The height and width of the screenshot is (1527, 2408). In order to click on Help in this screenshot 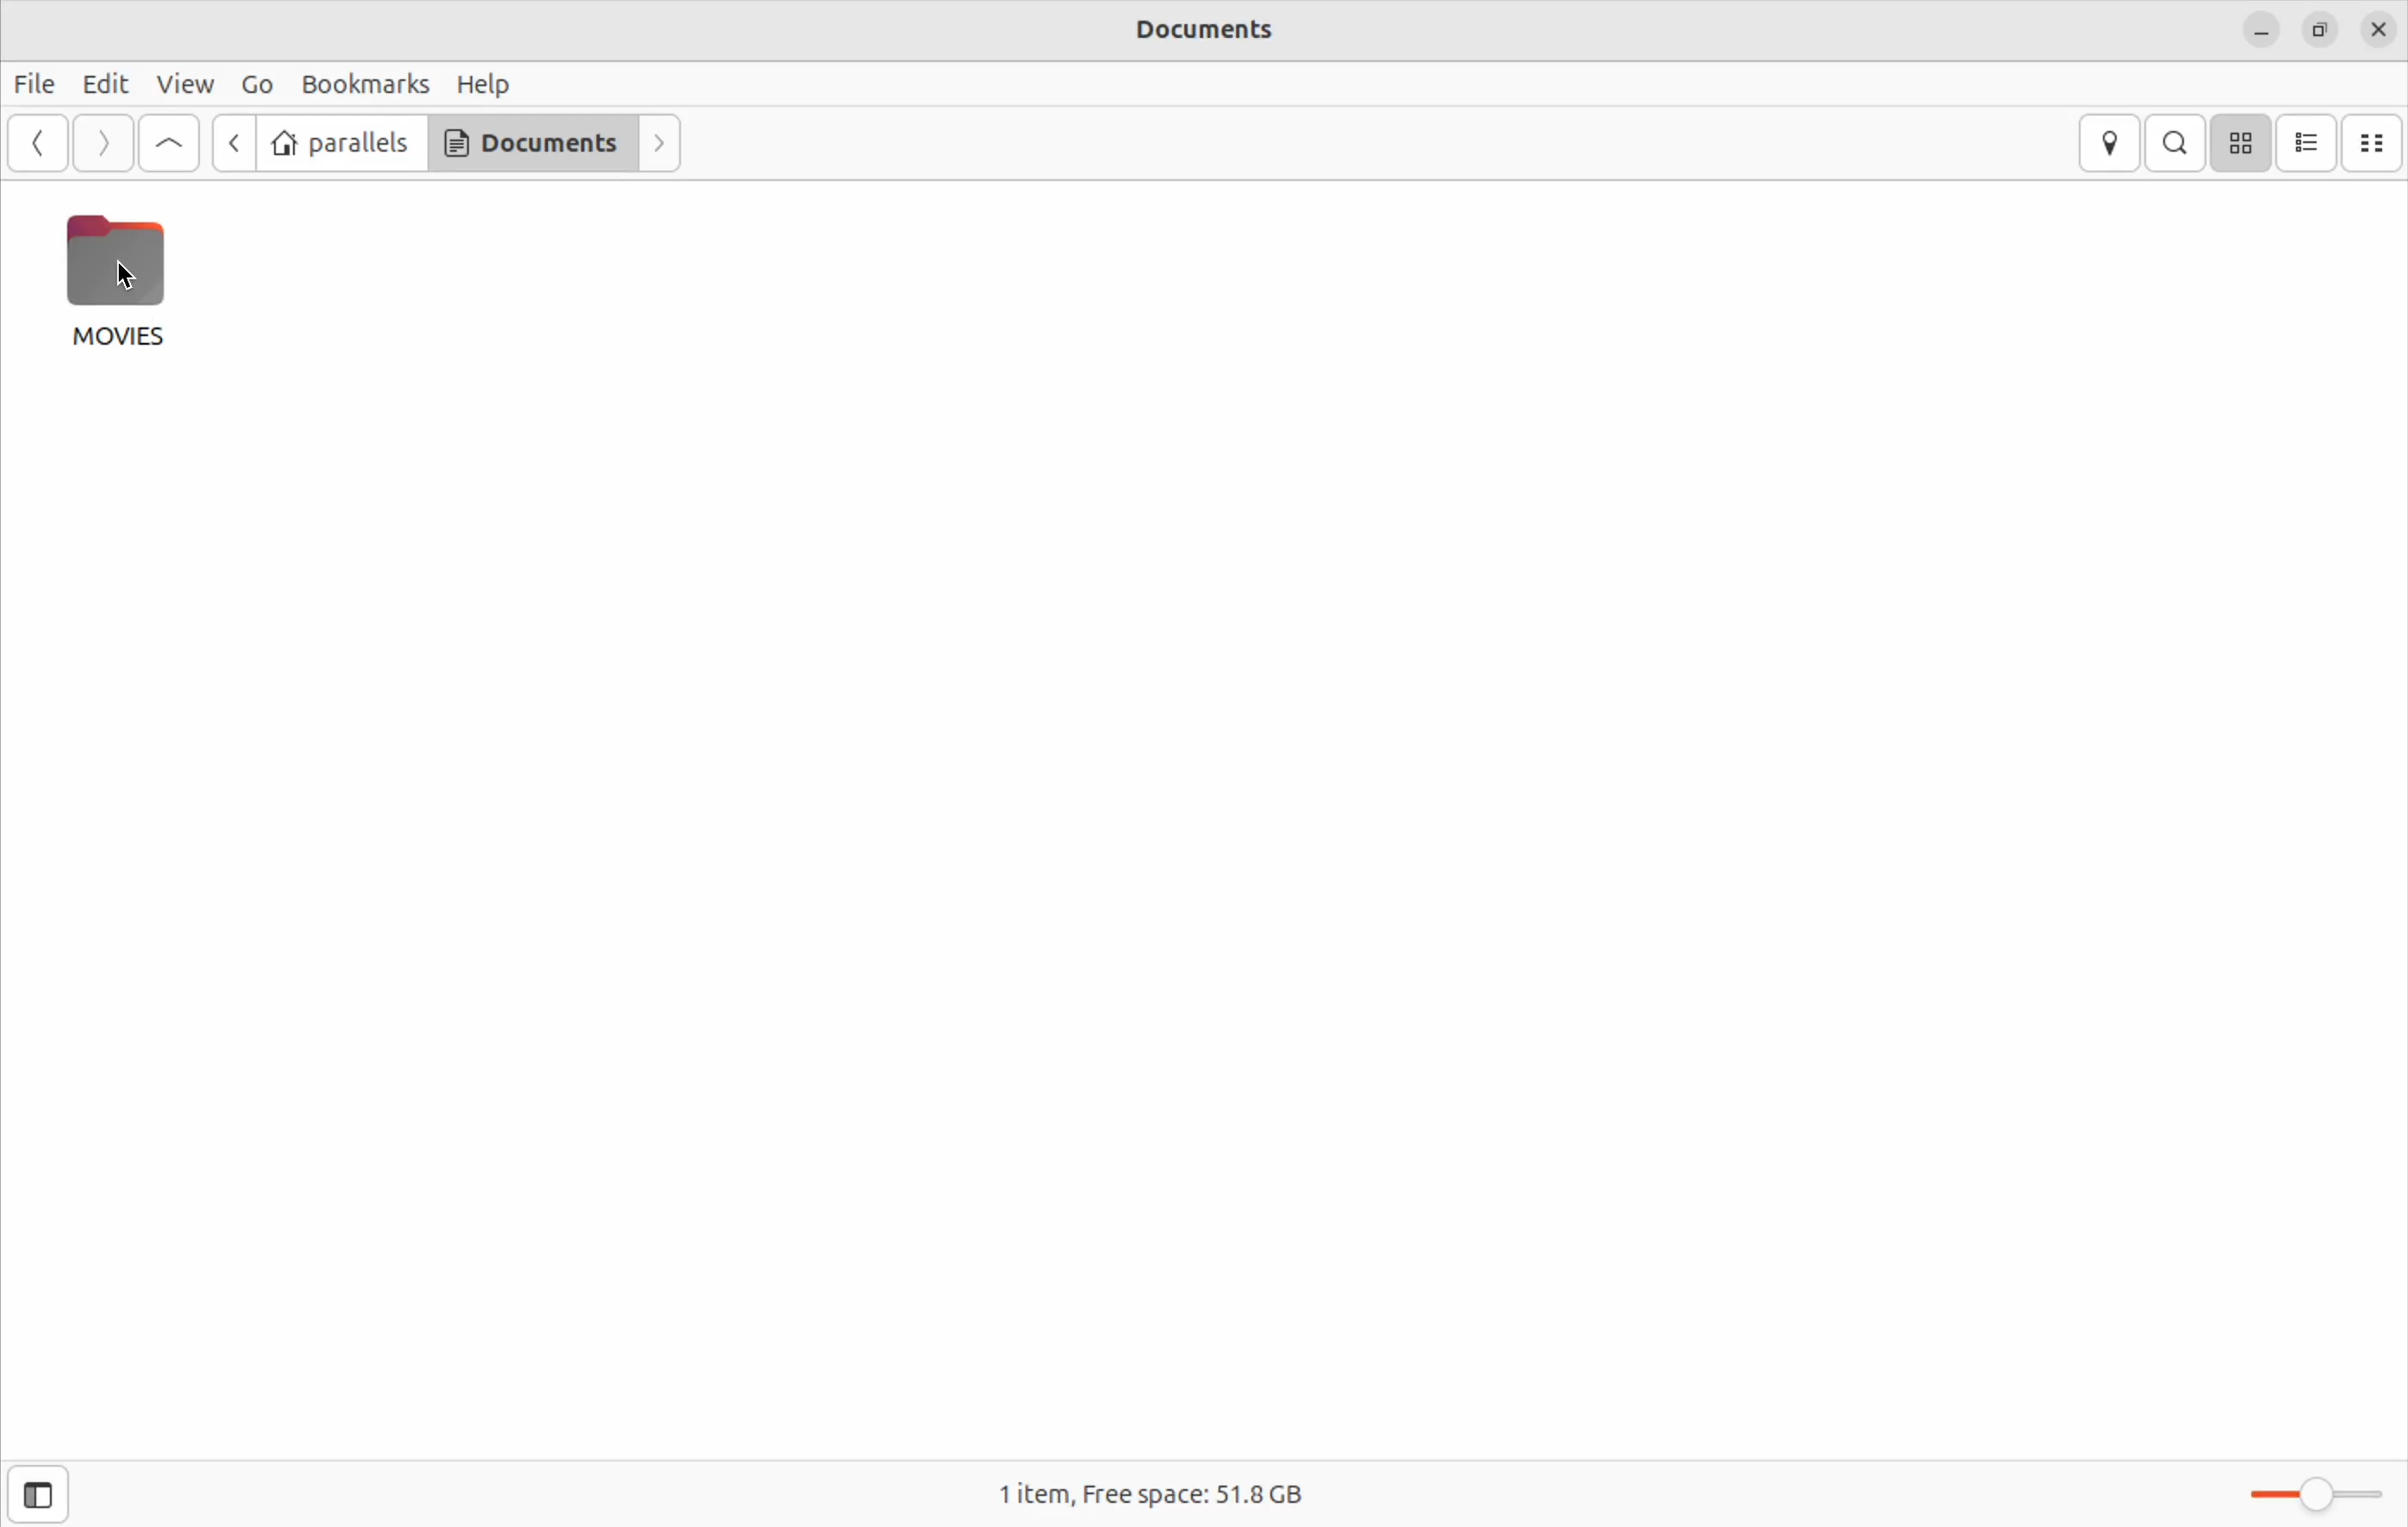, I will do `click(485, 81)`.